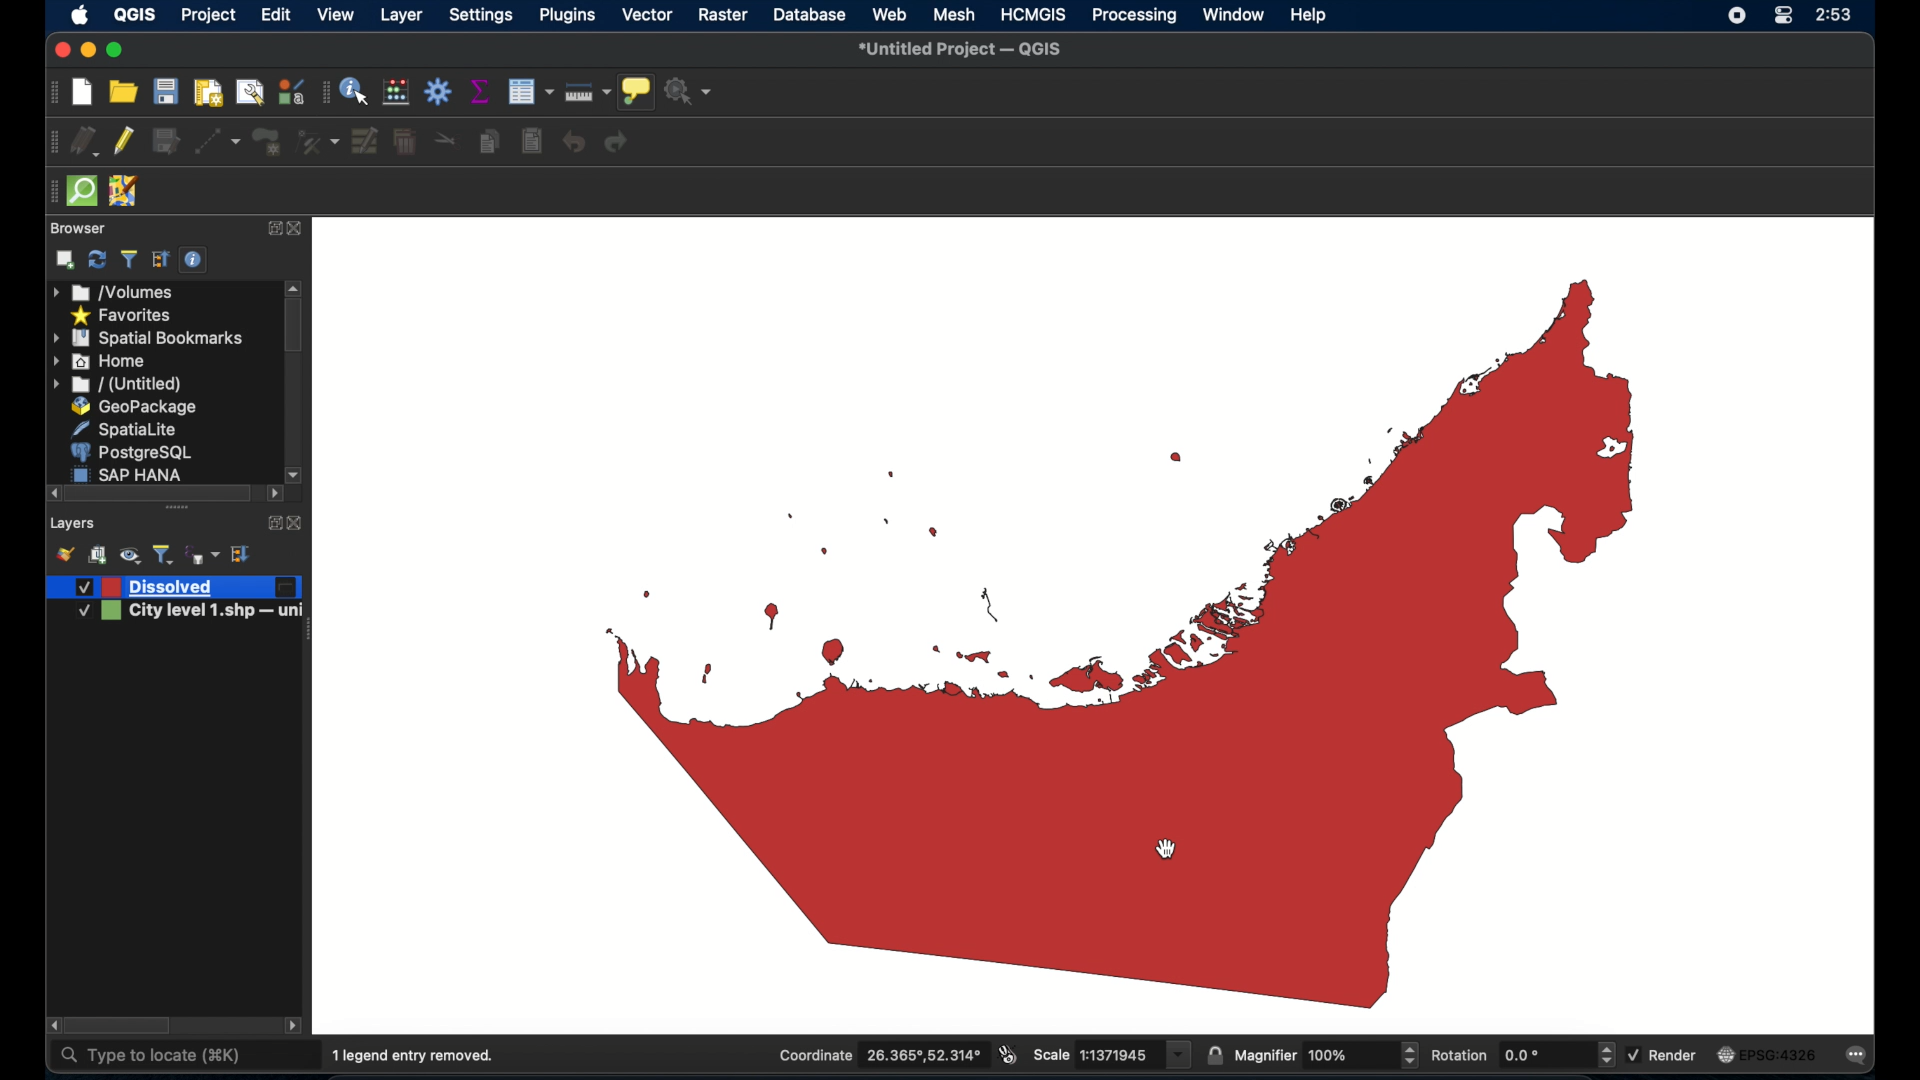 This screenshot has width=1920, height=1080. Describe the element at coordinates (315, 141) in the screenshot. I see `vertes tool` at that location.